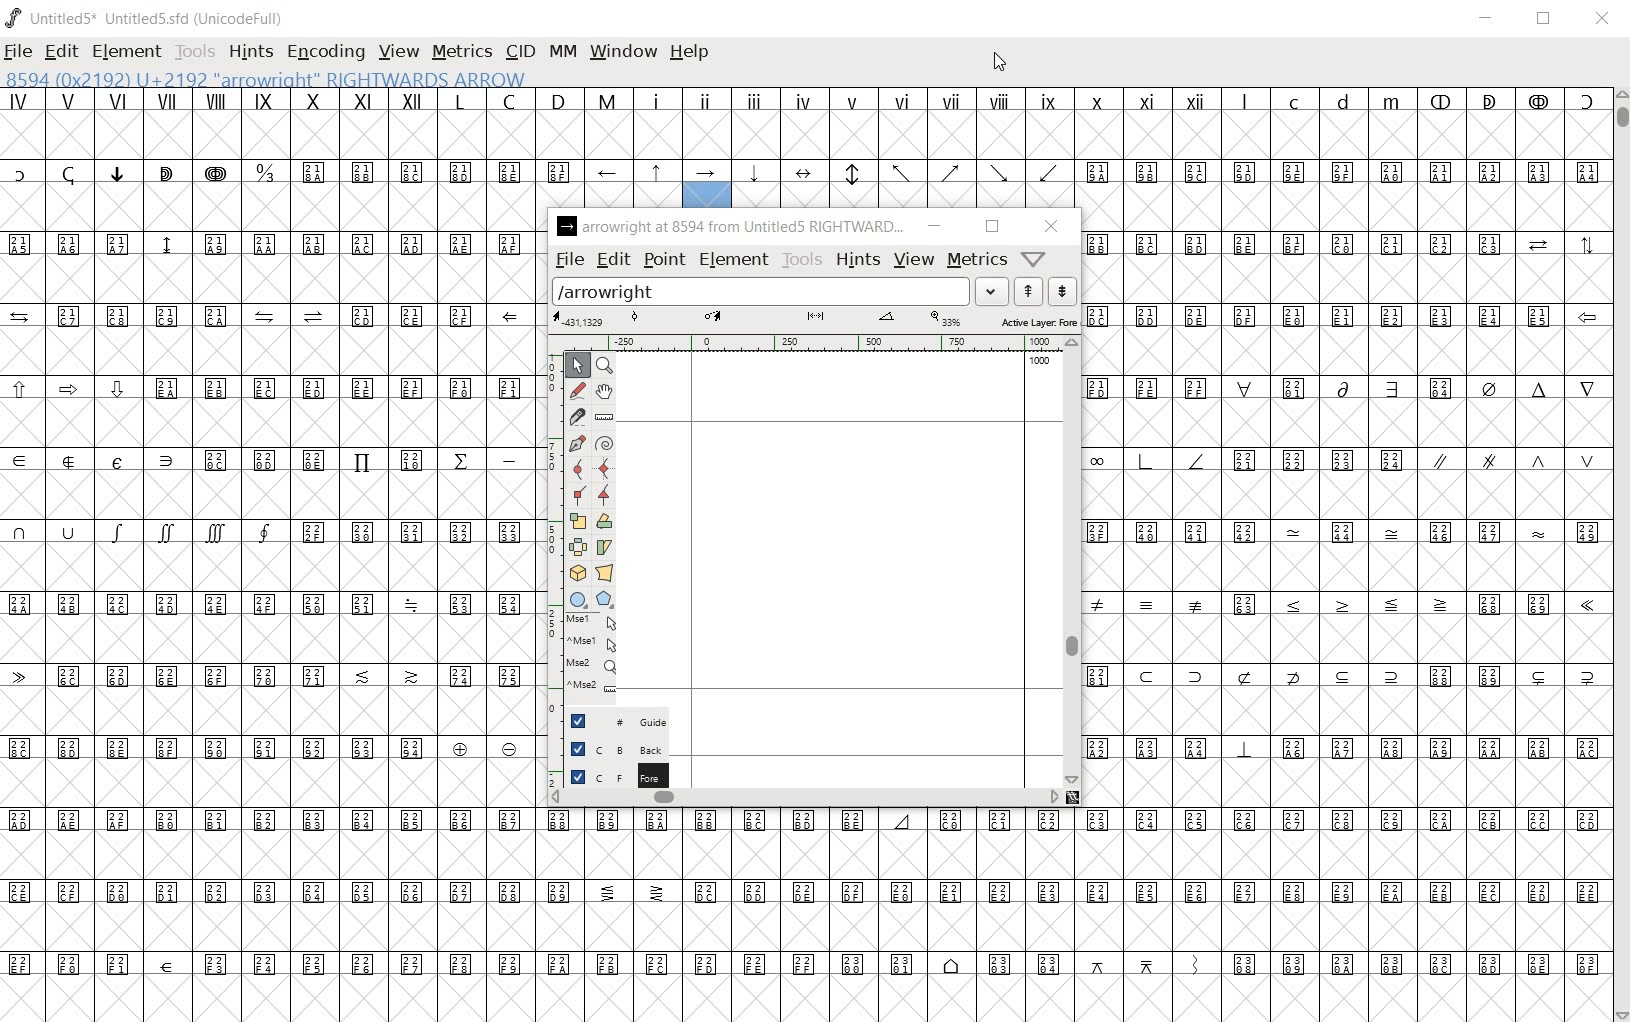  Describe the element at coordinates (815, 319) in the screenshot. I see `active layer: fore` at that location.